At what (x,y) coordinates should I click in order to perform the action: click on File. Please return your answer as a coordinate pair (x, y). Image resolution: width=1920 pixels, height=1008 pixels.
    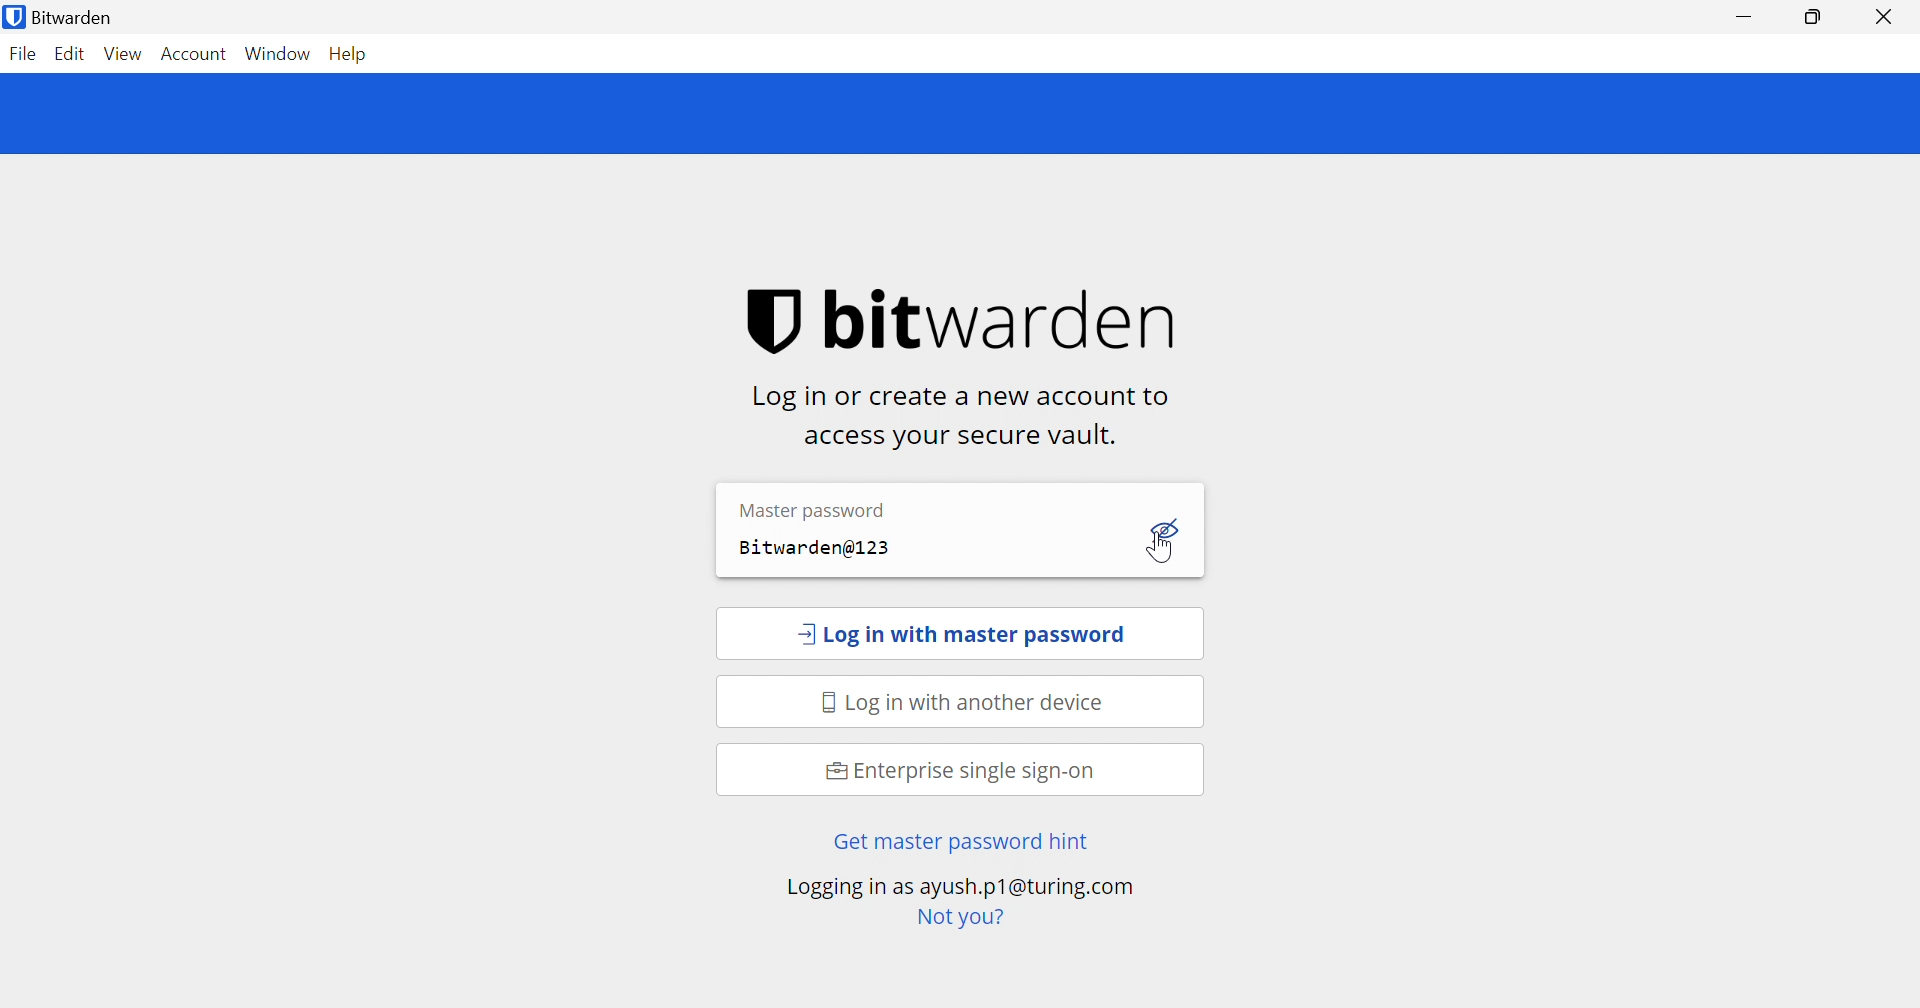
    Looking at the image, I should click on (22, 55).